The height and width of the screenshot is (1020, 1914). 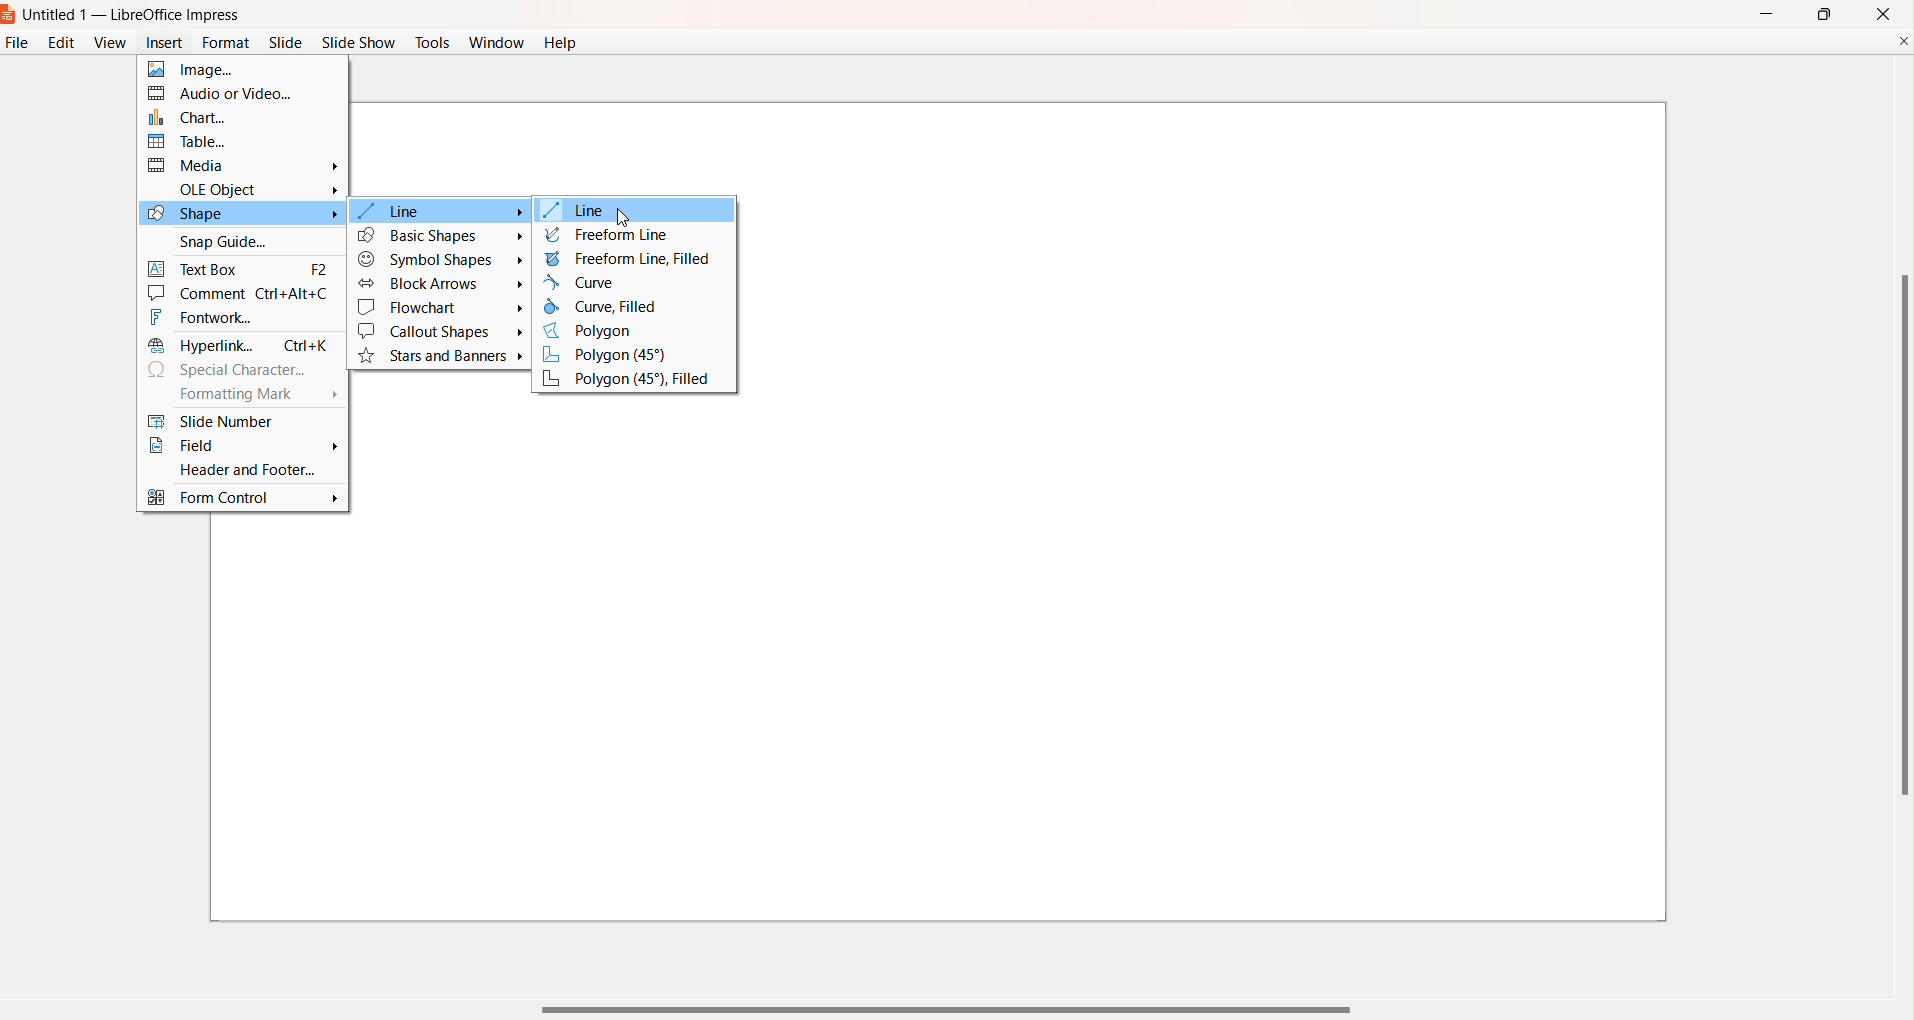 What do you see at coordinates (134, 16) in the screenshot?
I see `Untitled 1 - LibreOffice Impress` at bounding box center [134, 16].